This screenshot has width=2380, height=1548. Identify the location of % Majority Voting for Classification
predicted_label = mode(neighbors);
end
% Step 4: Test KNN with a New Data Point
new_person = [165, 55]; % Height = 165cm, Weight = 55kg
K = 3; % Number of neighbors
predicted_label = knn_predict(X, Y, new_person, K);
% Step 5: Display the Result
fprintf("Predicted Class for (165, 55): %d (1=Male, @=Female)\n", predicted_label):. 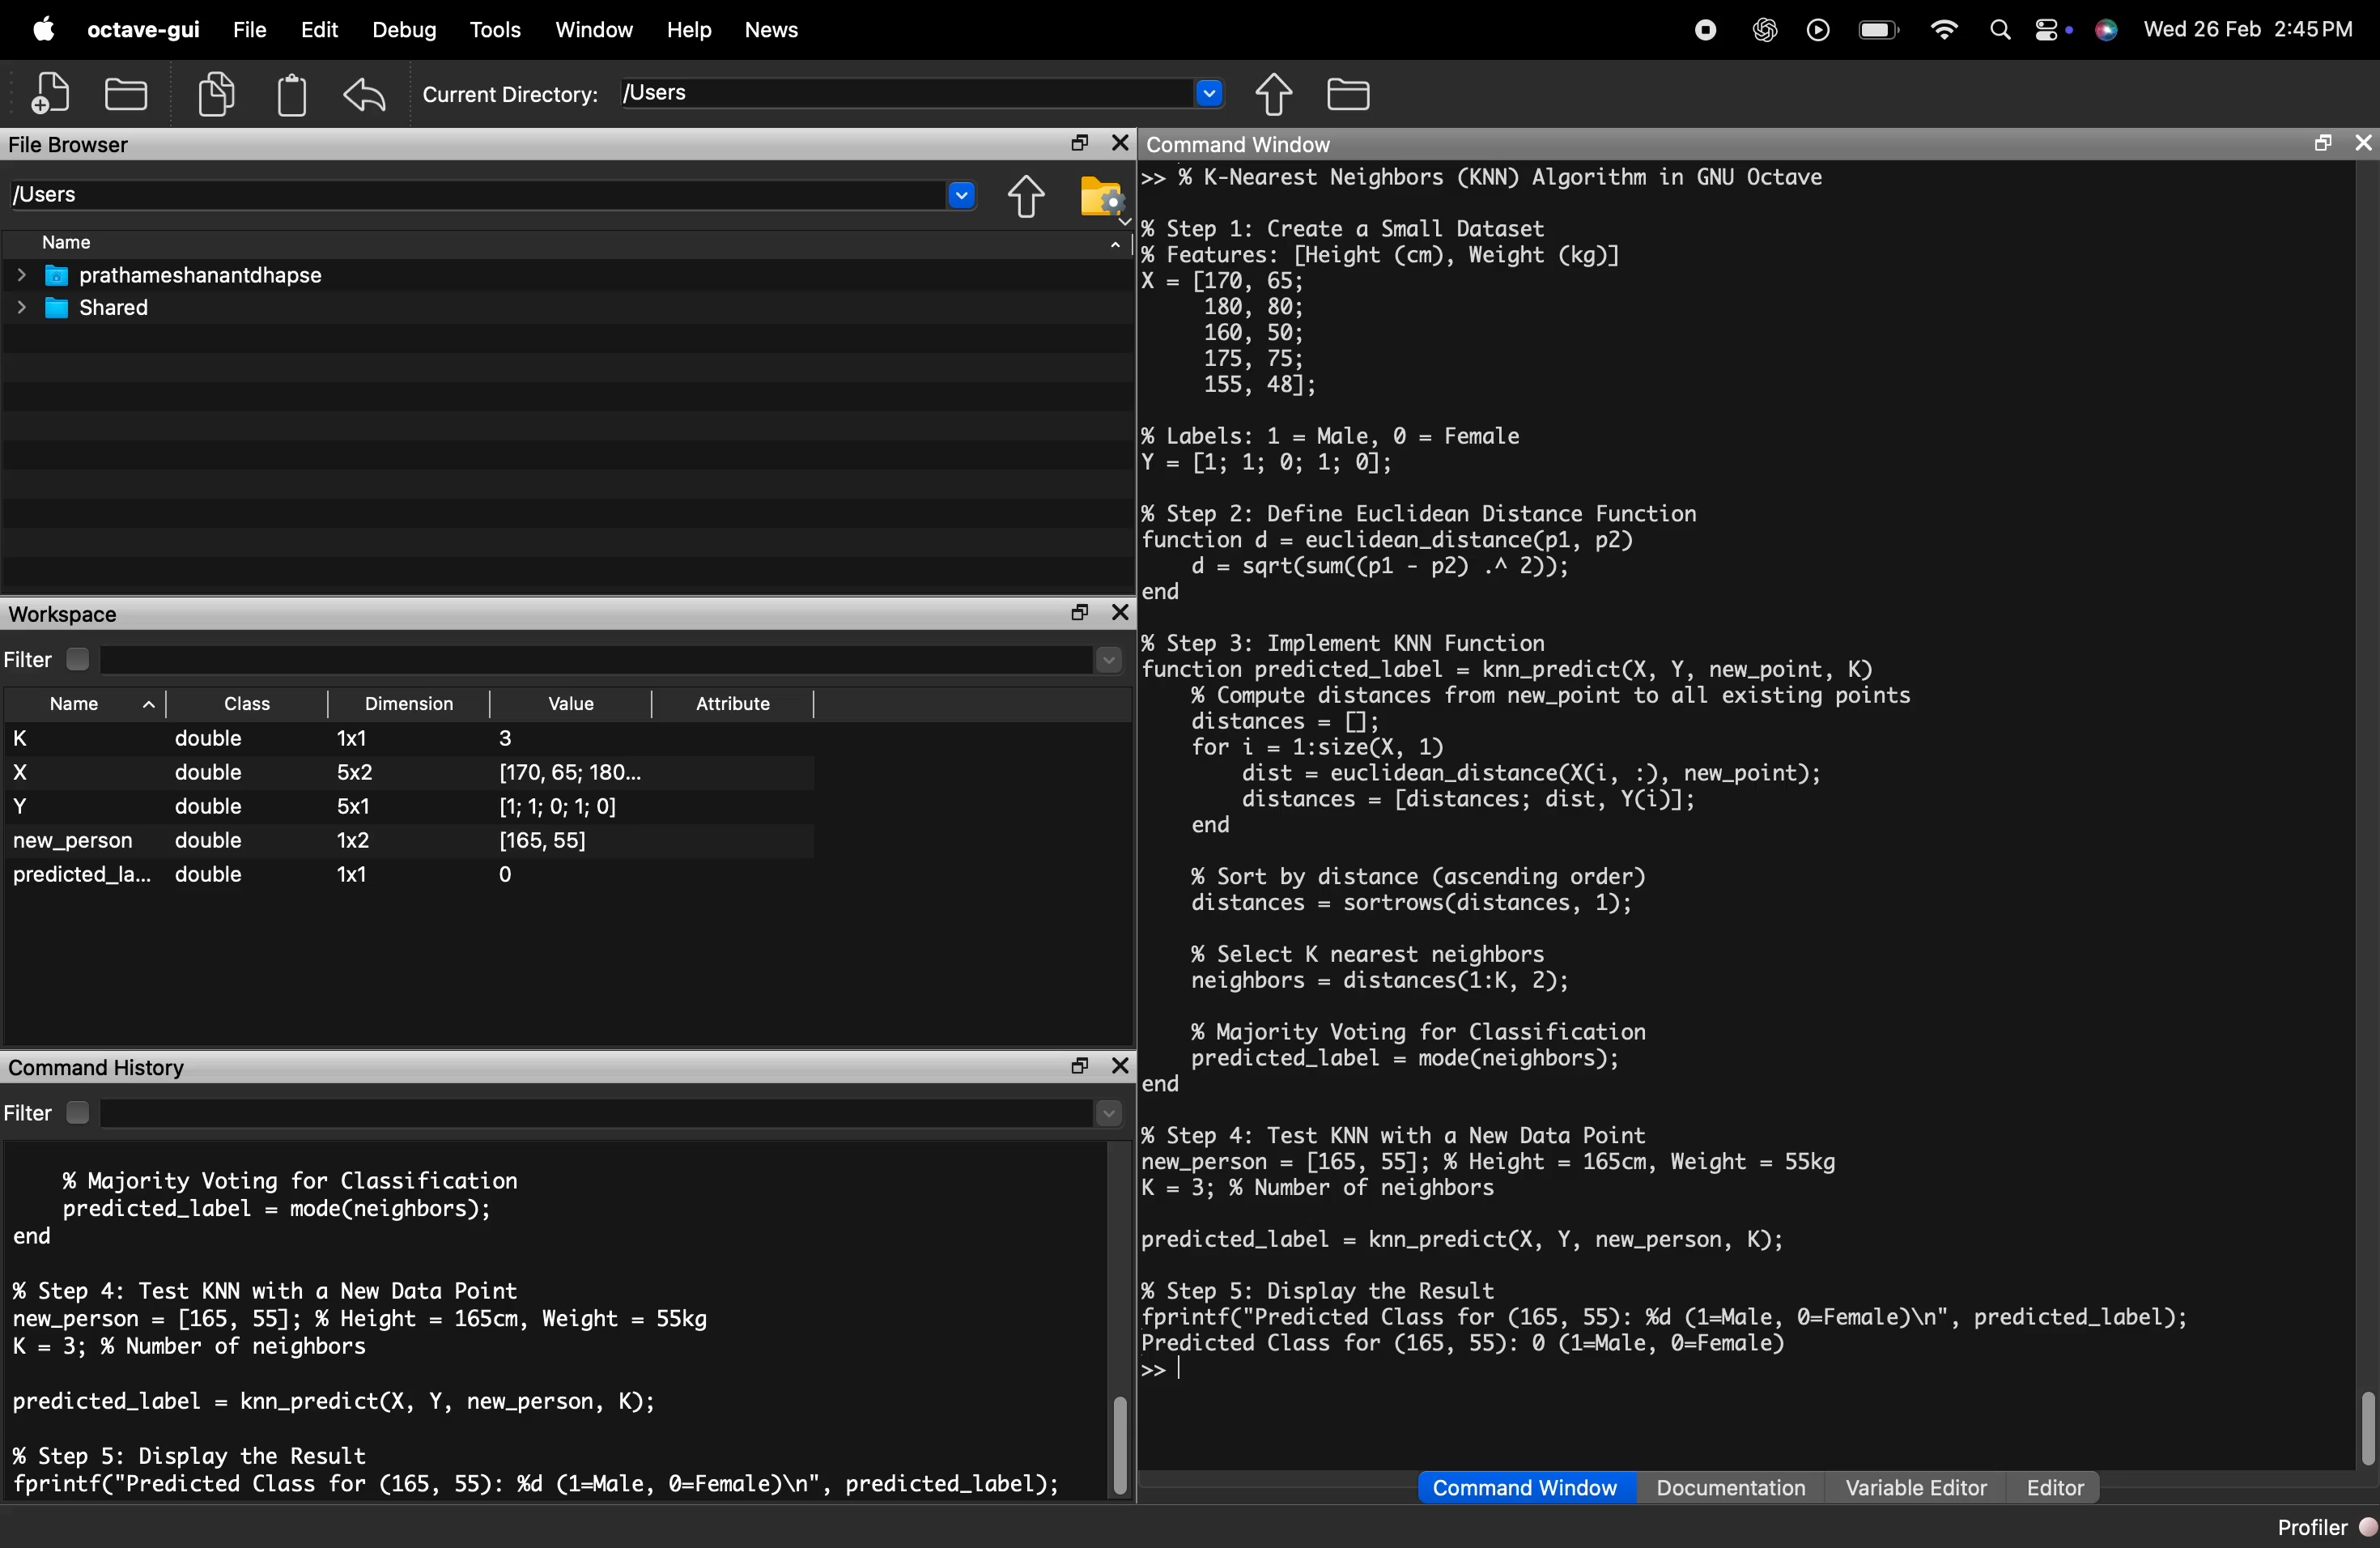
(536, 1326).